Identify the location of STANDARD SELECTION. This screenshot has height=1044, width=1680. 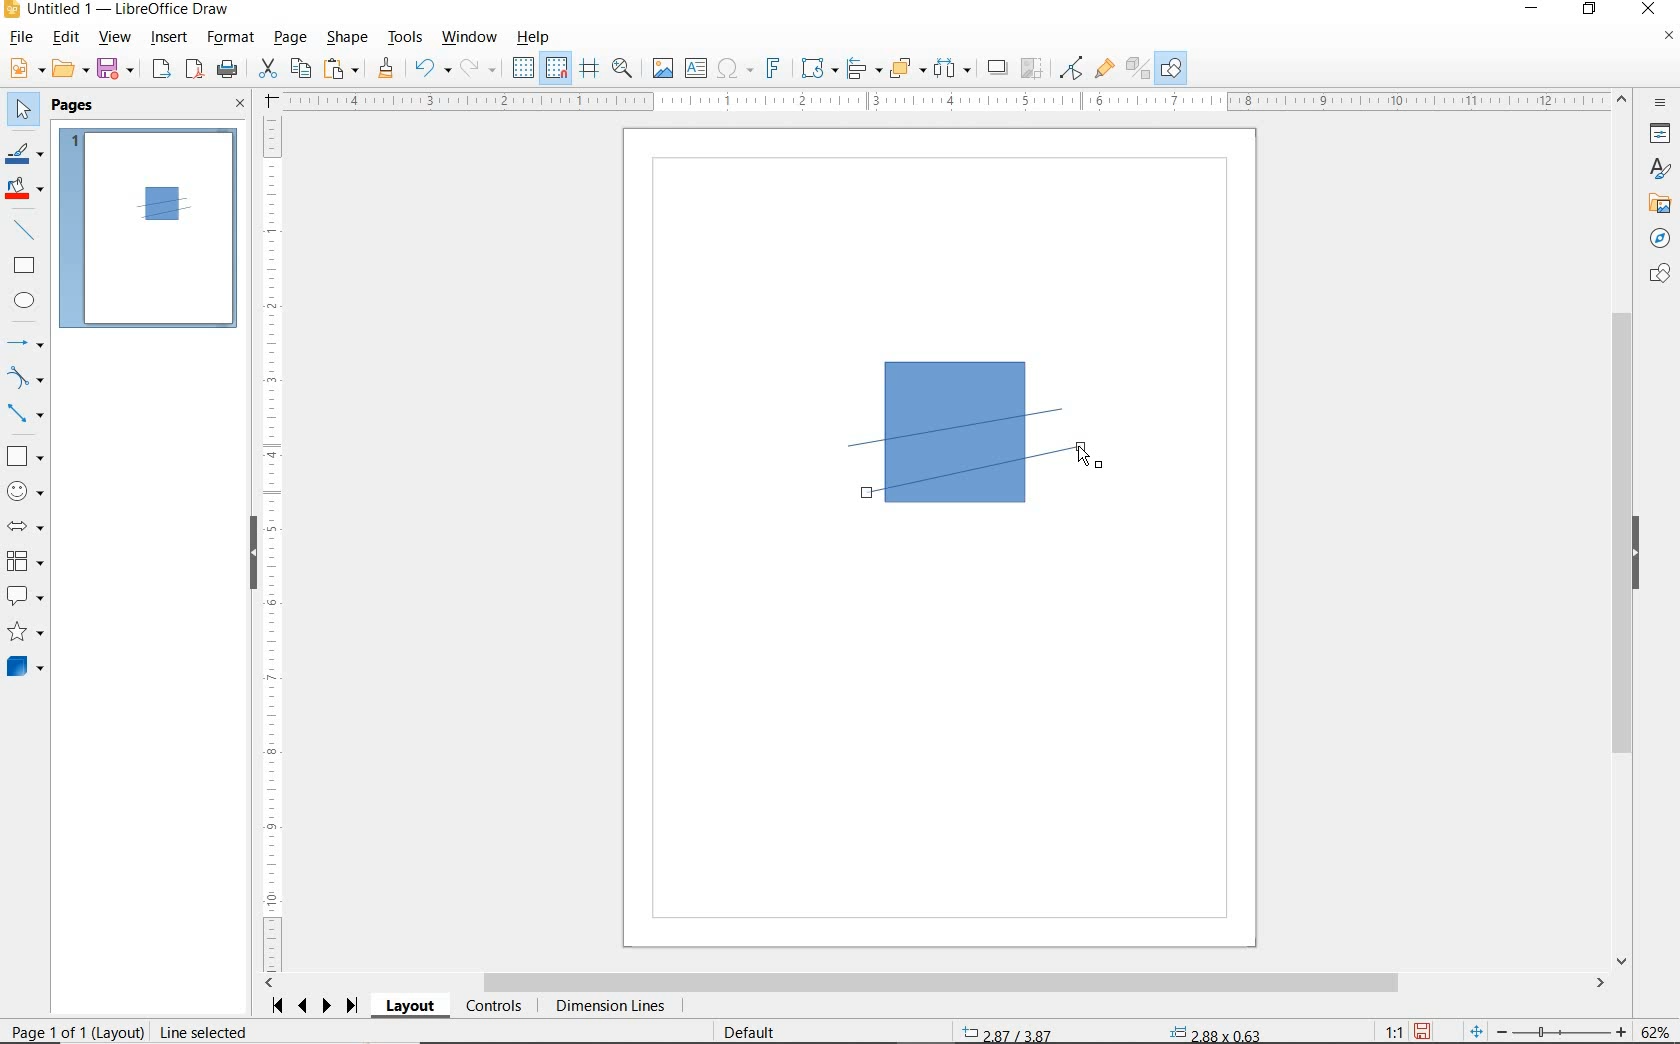
(1114, 1029).